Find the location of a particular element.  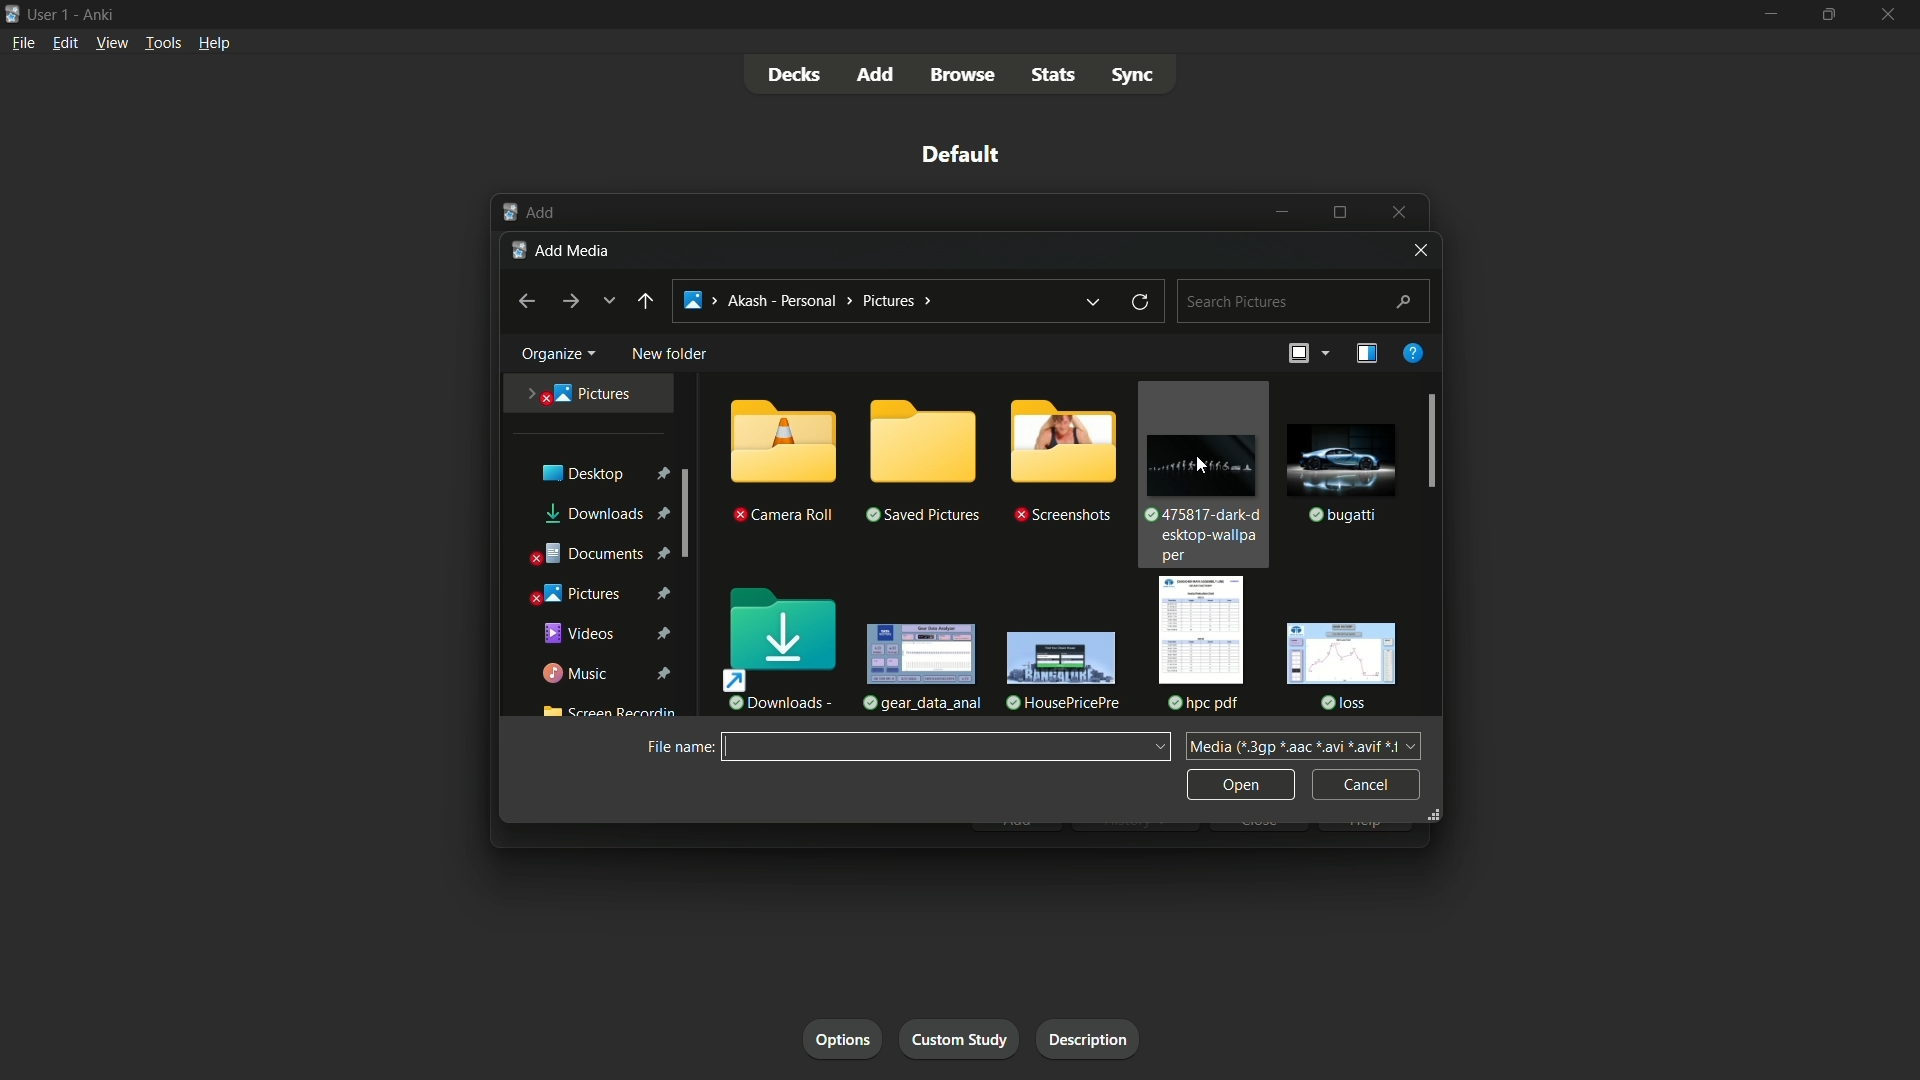

search bar is located at coordinates (1301, 300).